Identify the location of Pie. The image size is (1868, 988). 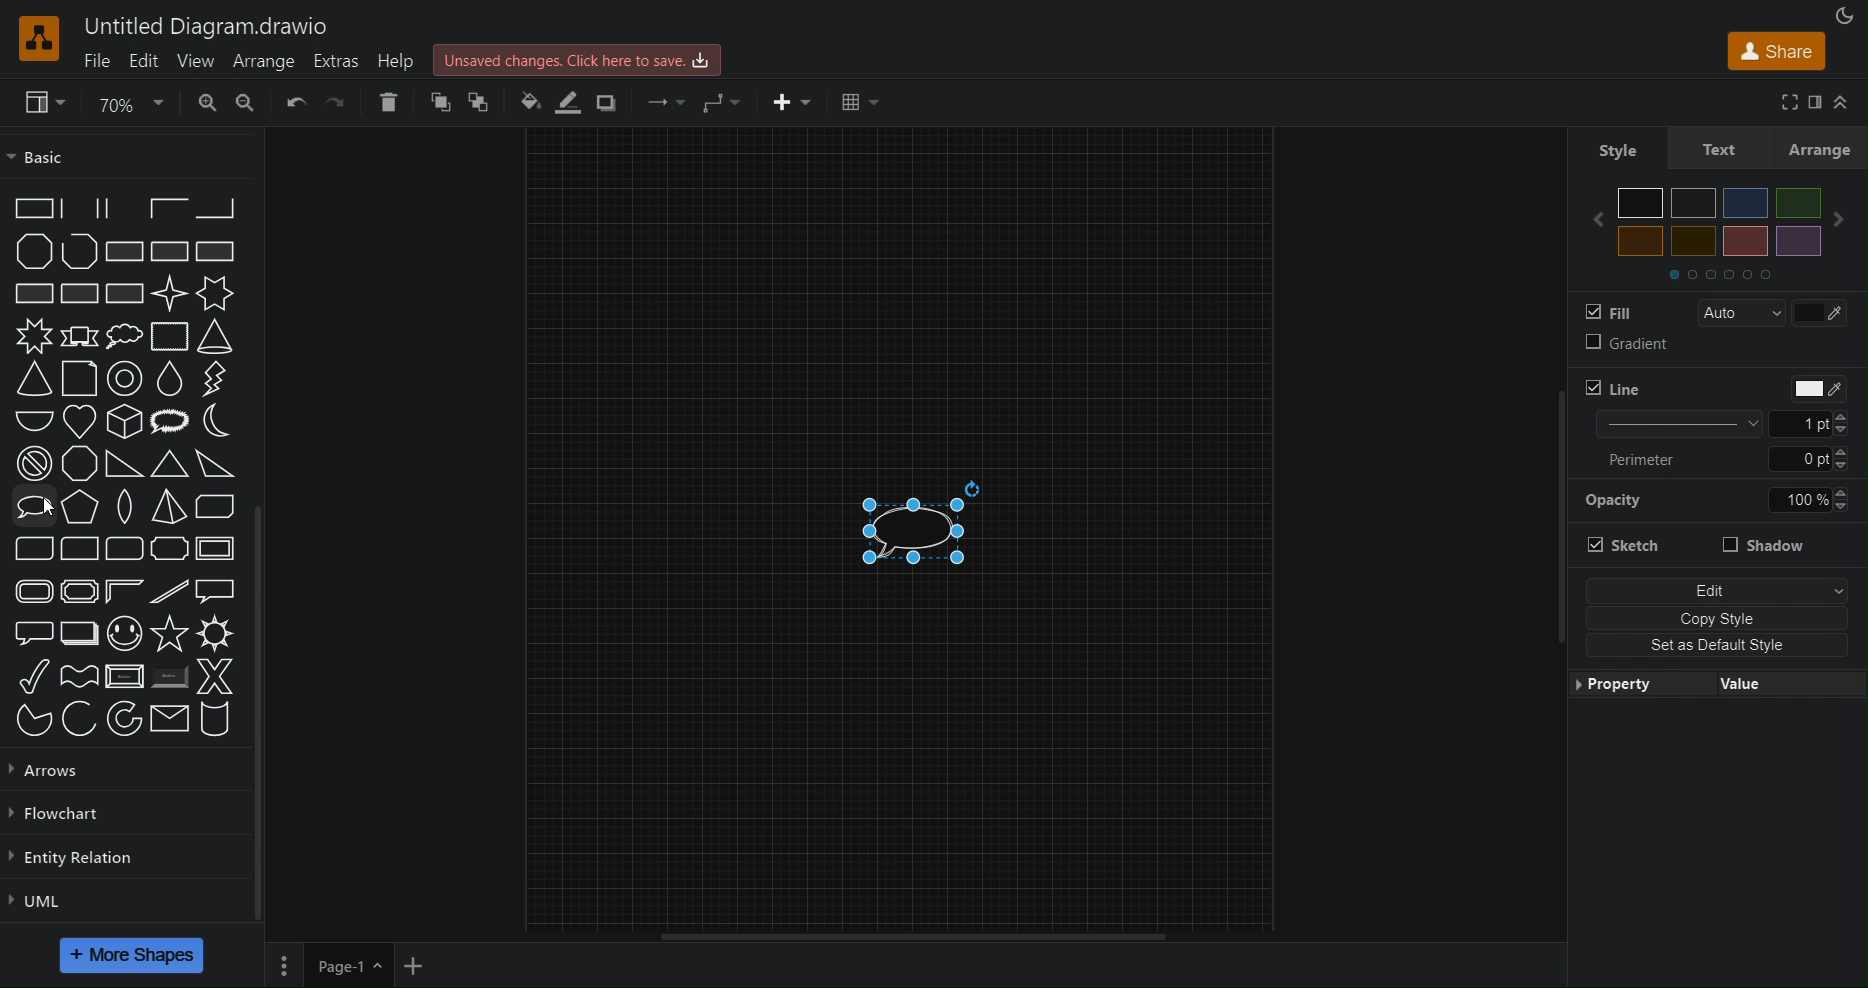
(33, 720).